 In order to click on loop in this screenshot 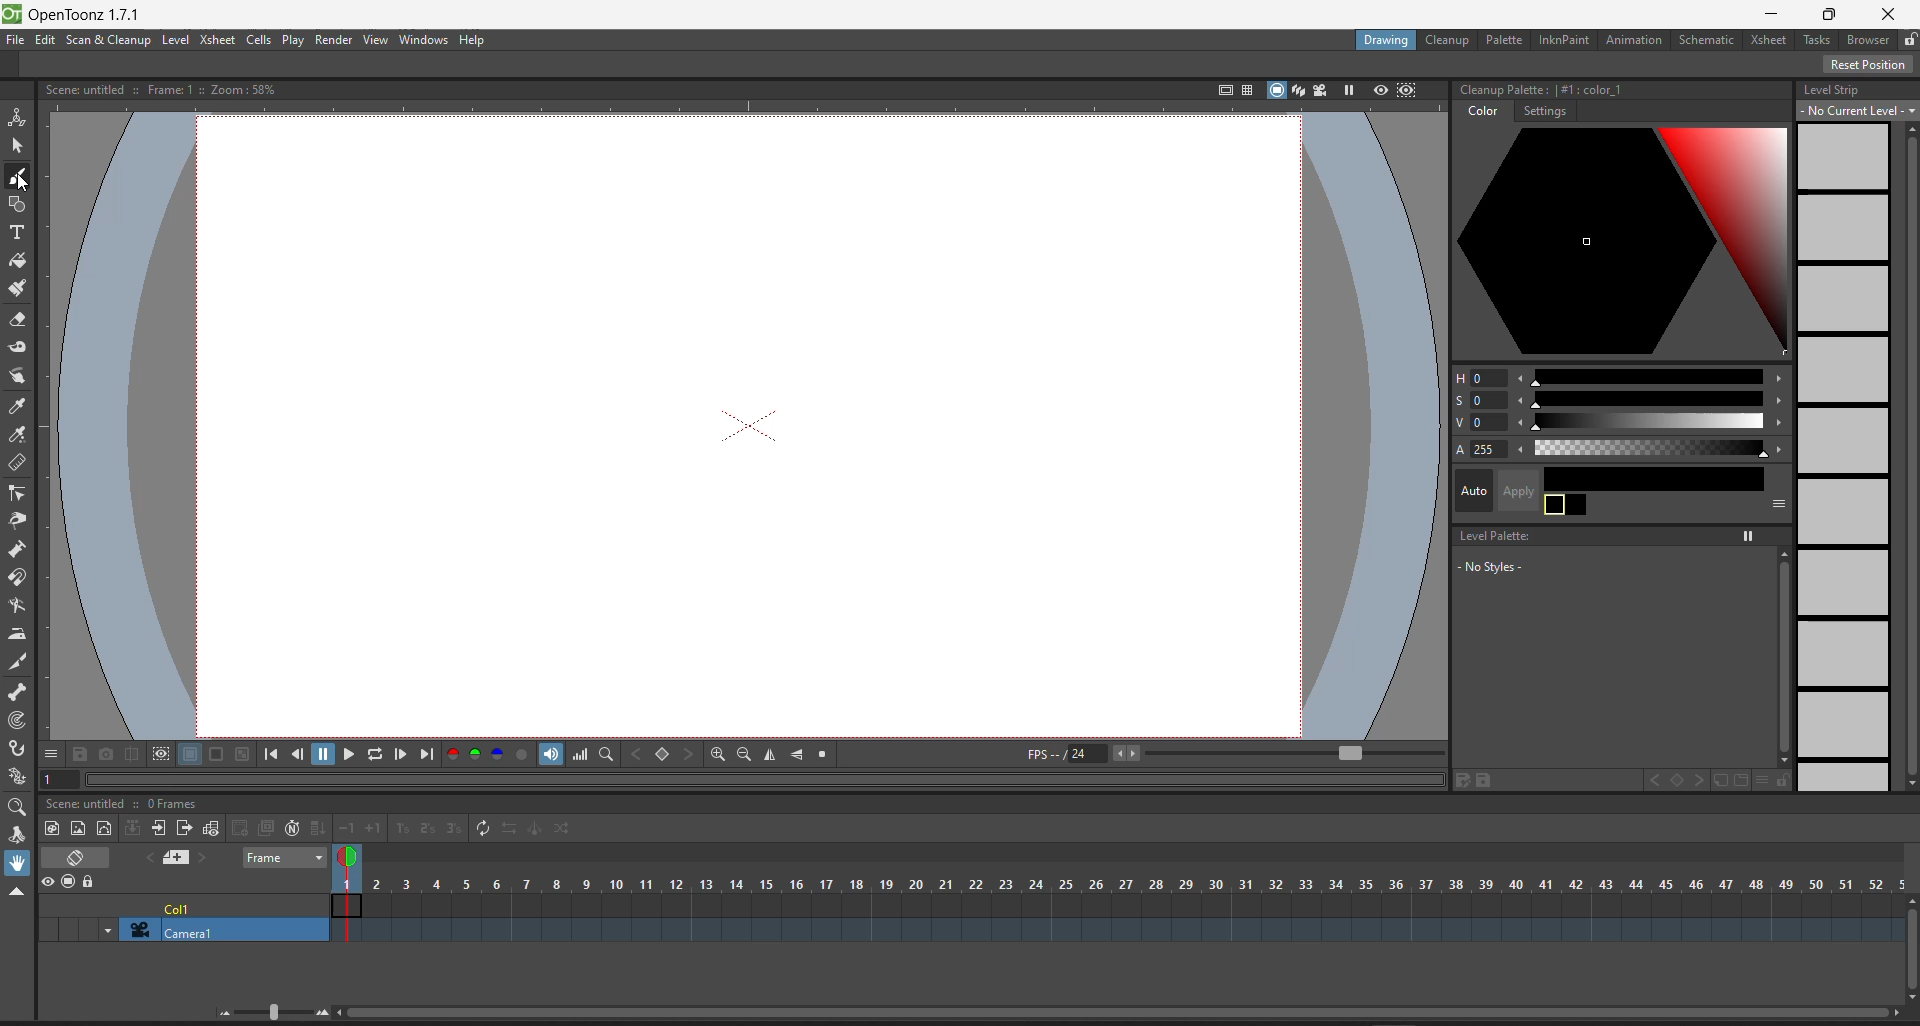, I will do `click(376, 754)`.